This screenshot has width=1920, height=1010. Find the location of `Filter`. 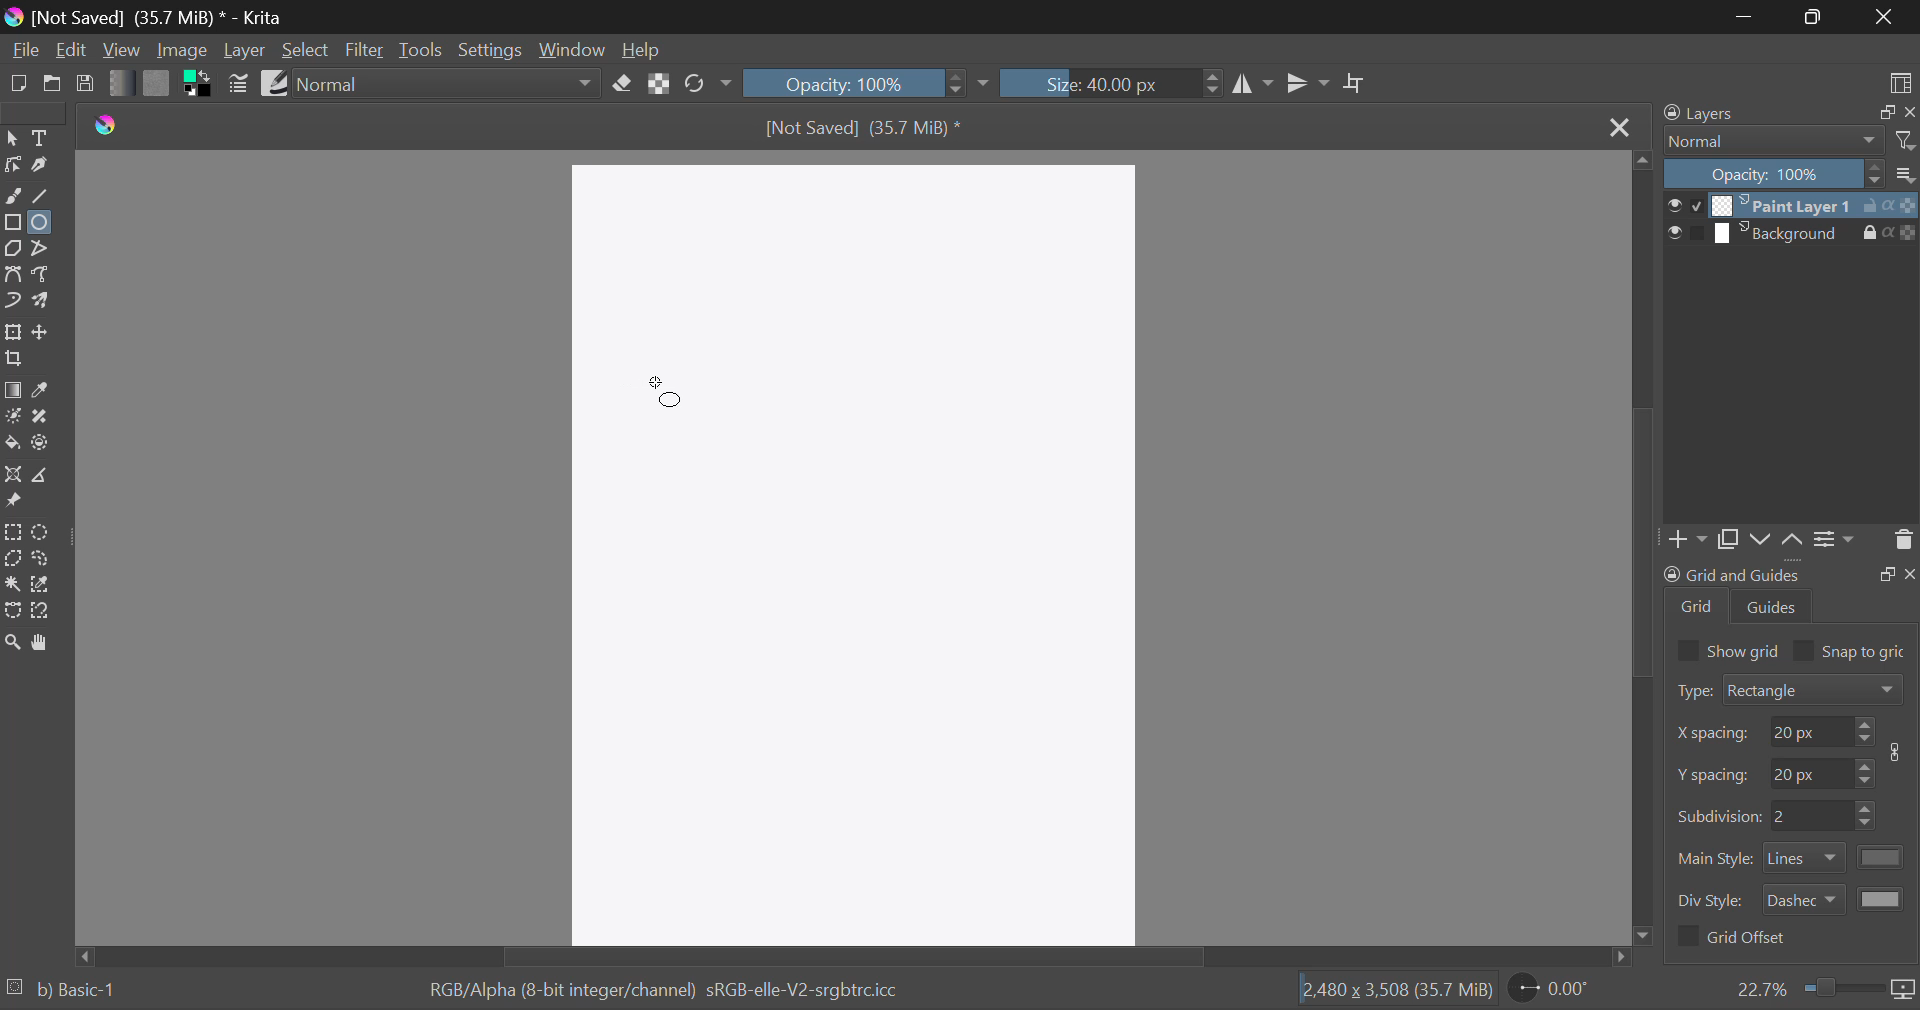

Filter is located at coordinates (366, 50).